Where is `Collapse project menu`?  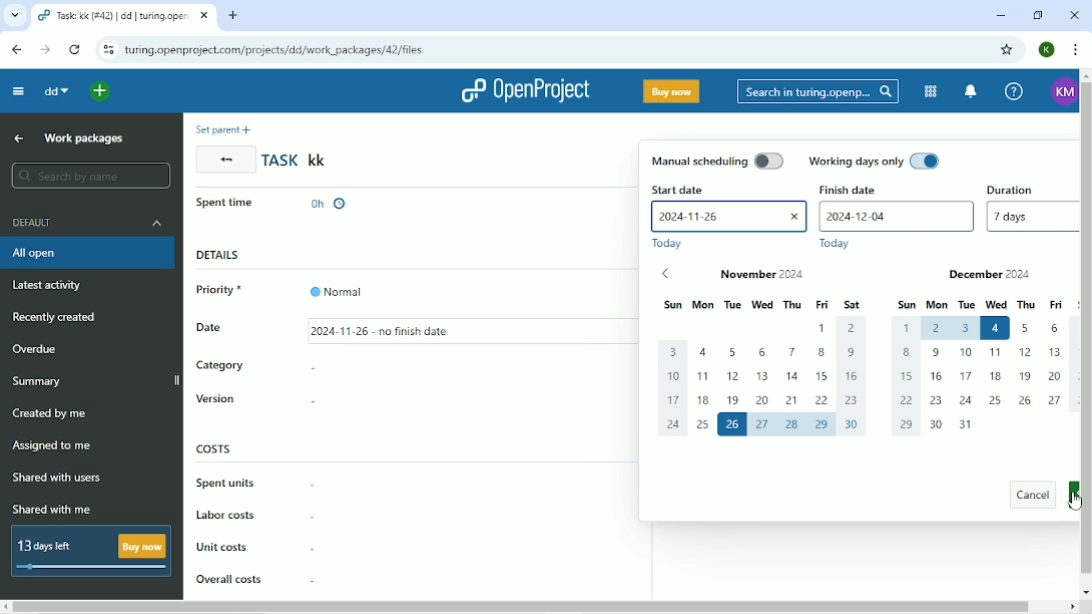
Collapse project menu is located at coordinates (19, 92).